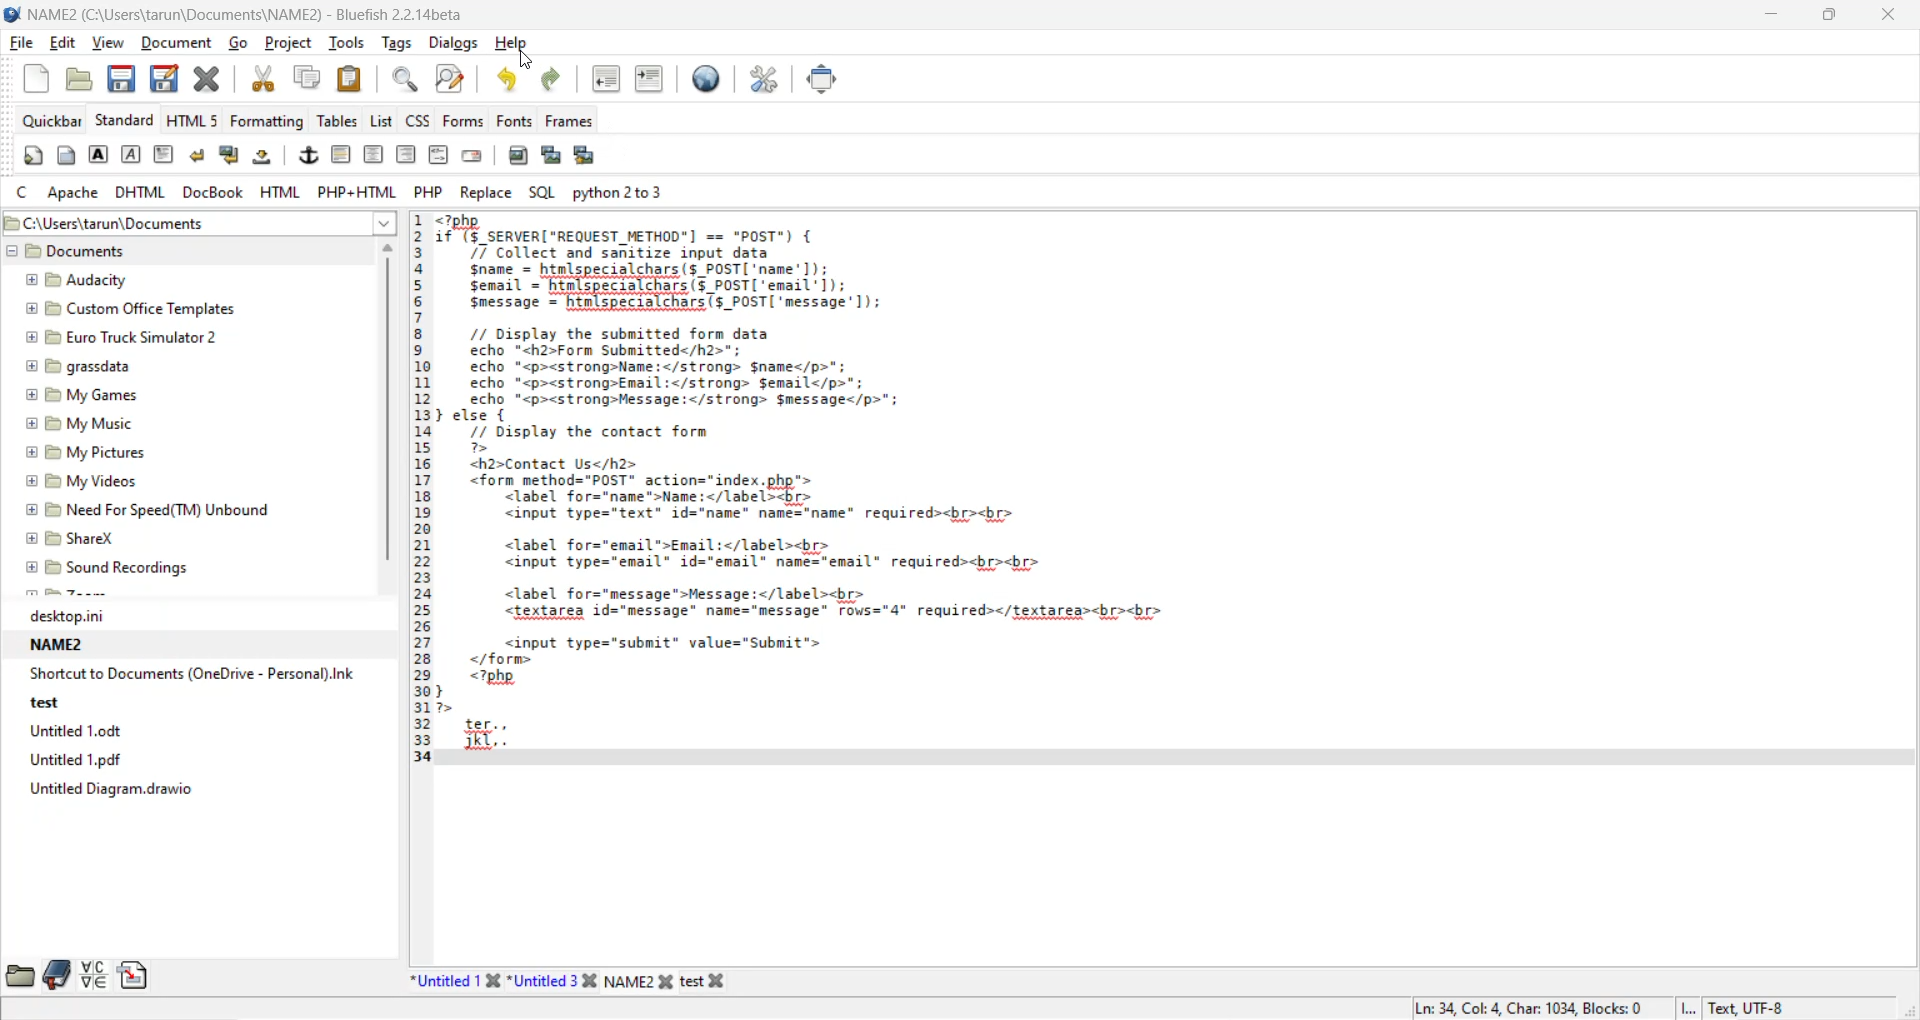  I want to click on SharexX, so click(74, 539).